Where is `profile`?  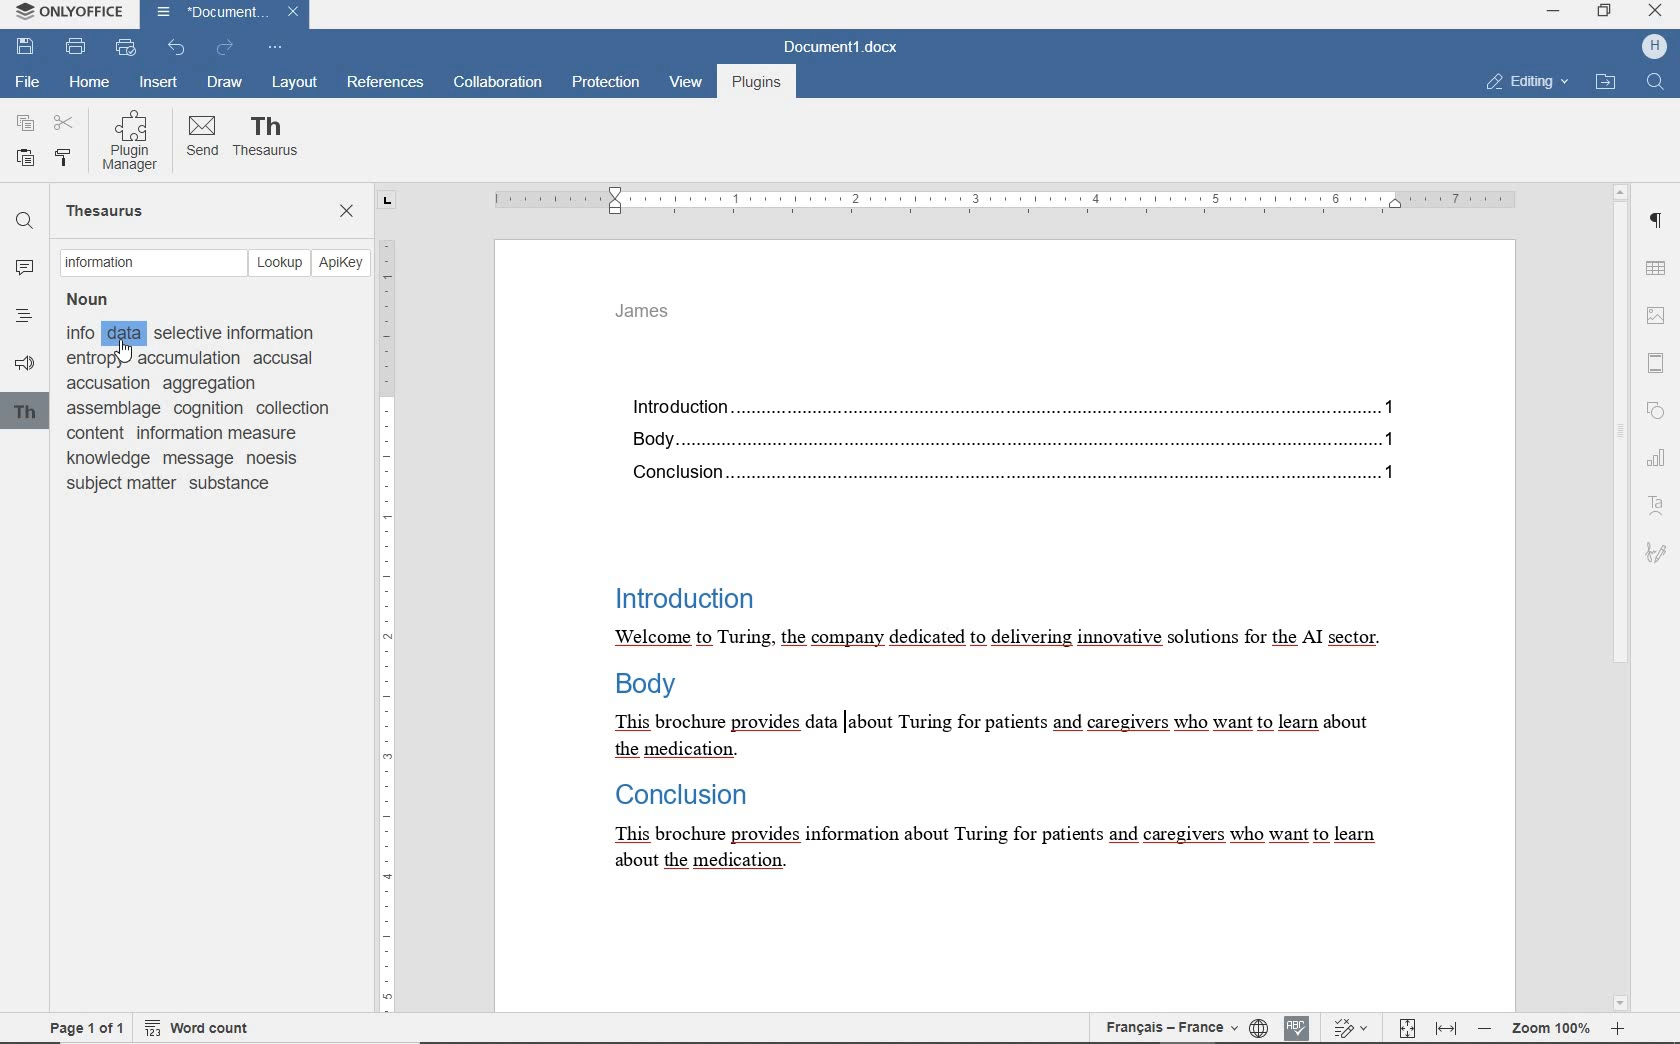
profile is located at coordinates (1654, 48).